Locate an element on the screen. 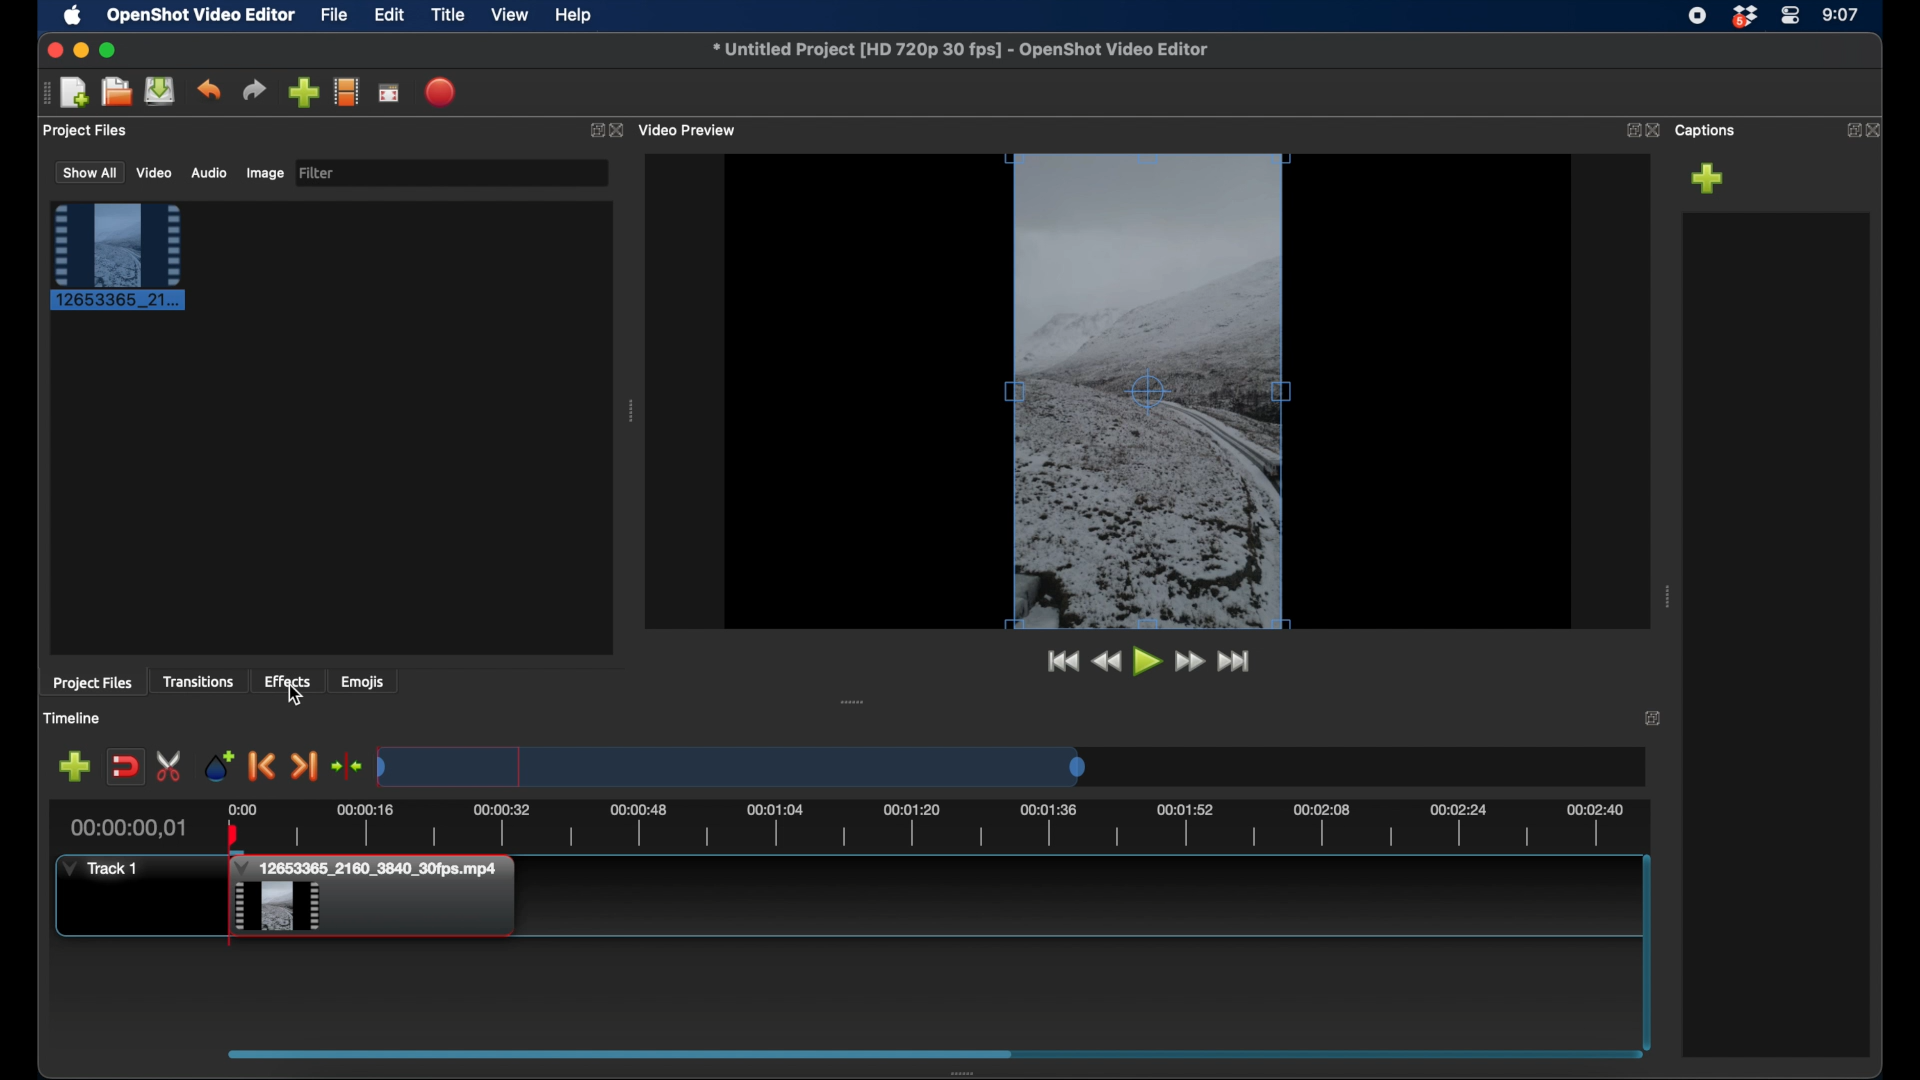 The image size is (1920, 1080). drag handle is located at coordinates (1666, 596).